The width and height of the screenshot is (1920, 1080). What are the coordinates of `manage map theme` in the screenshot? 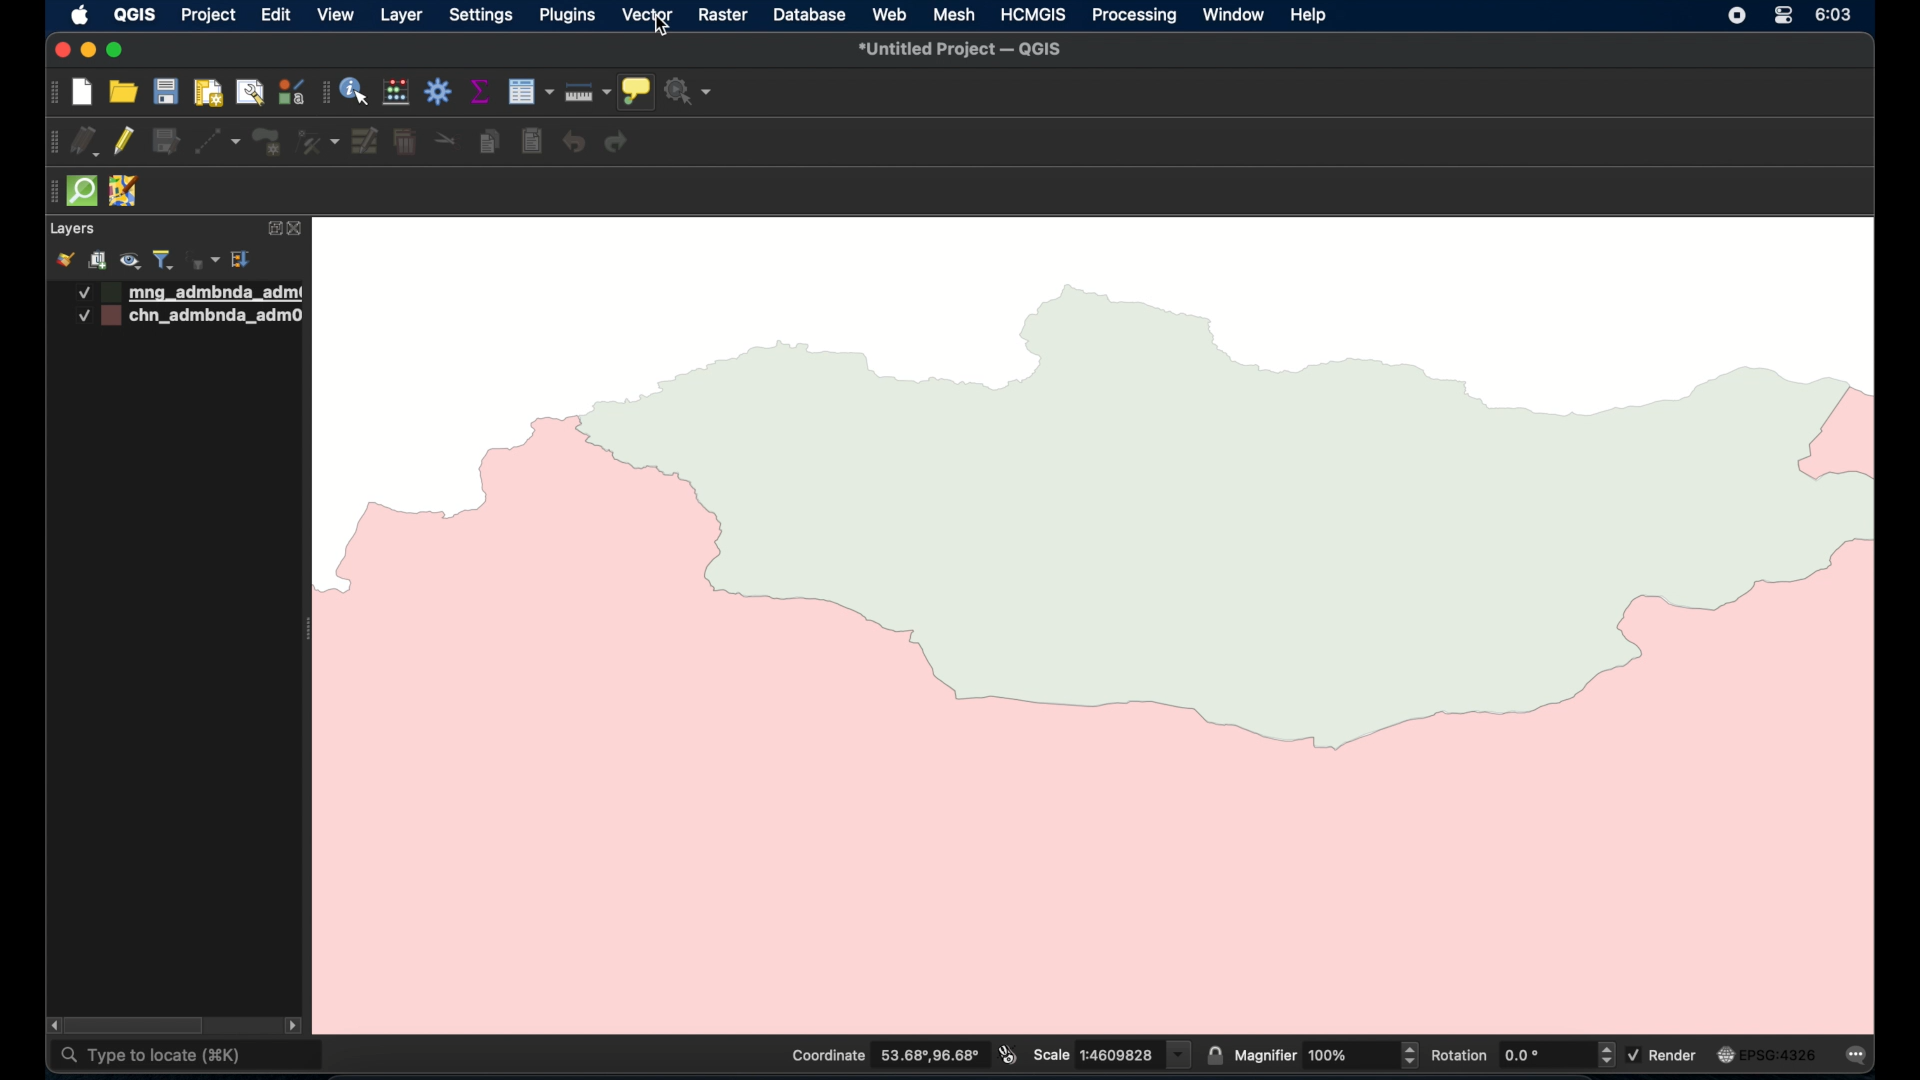 It's located at (132, 261).